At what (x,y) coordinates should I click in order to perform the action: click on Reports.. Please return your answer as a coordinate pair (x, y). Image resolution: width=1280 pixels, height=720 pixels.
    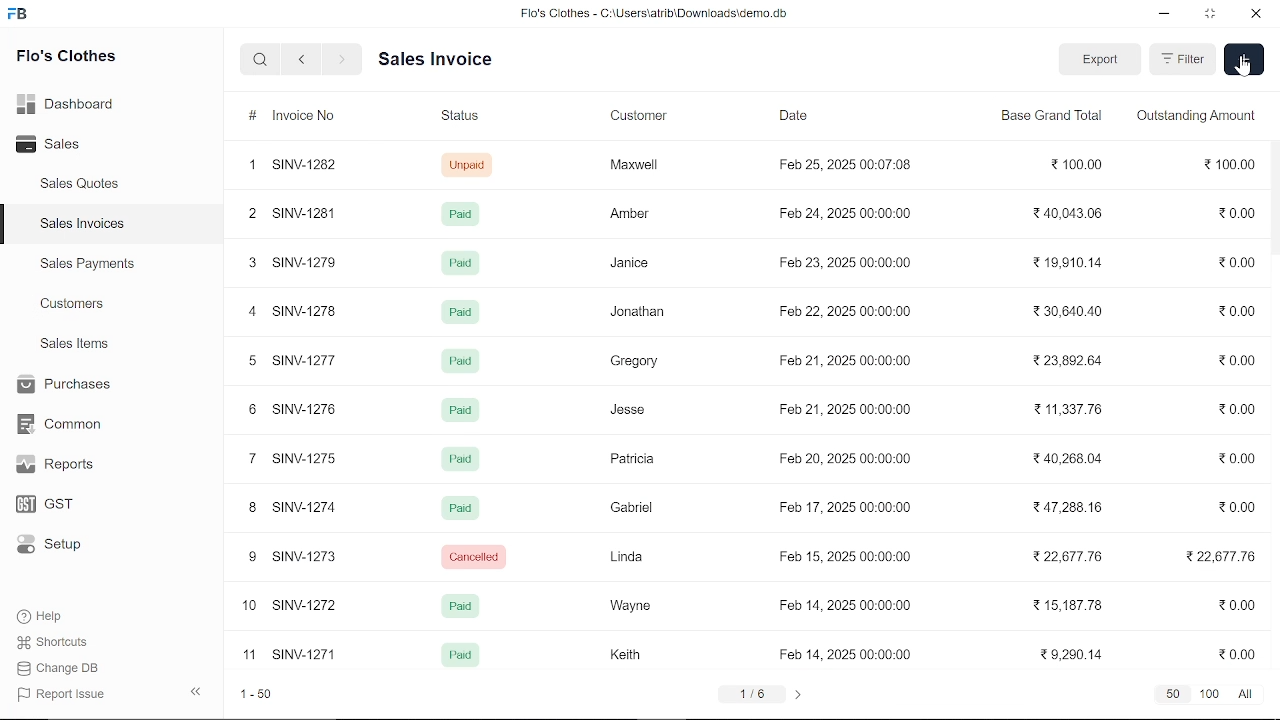
    Looking at the image, I should click on (63, 464).